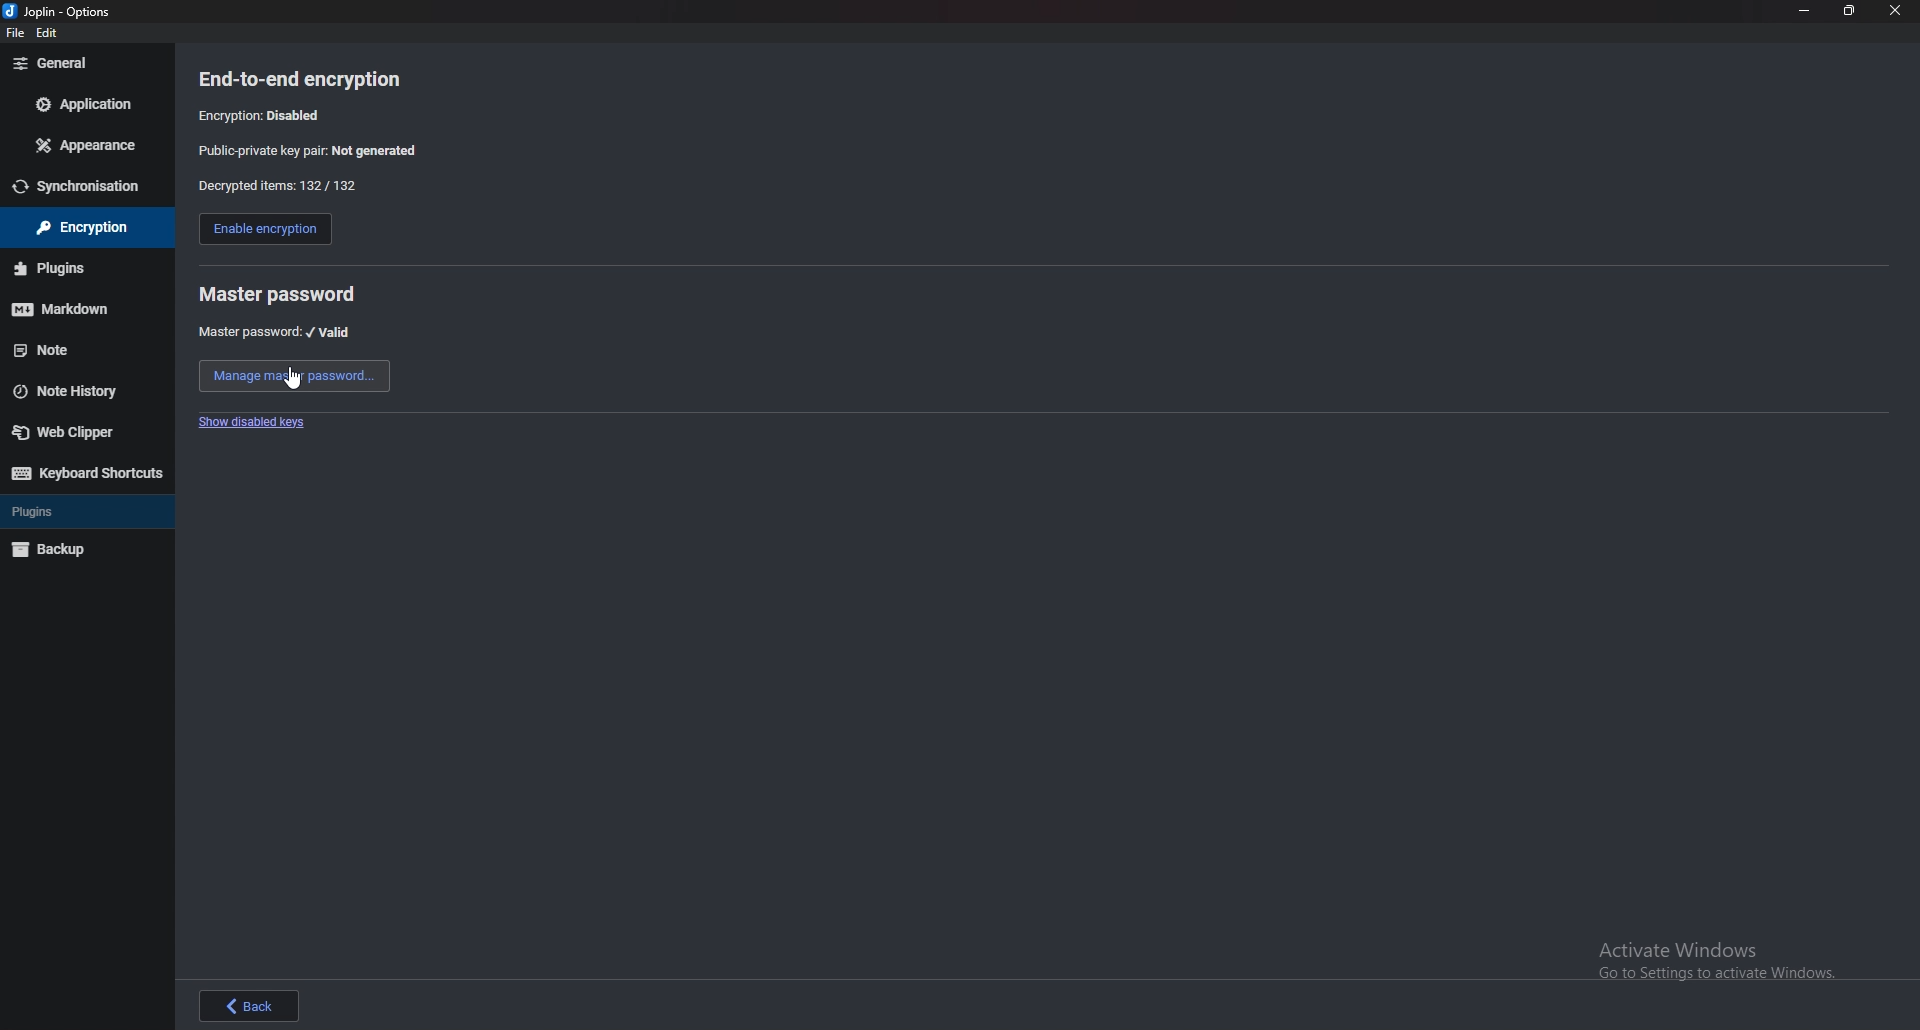  I want to click on minimize, so click(1804, 11).